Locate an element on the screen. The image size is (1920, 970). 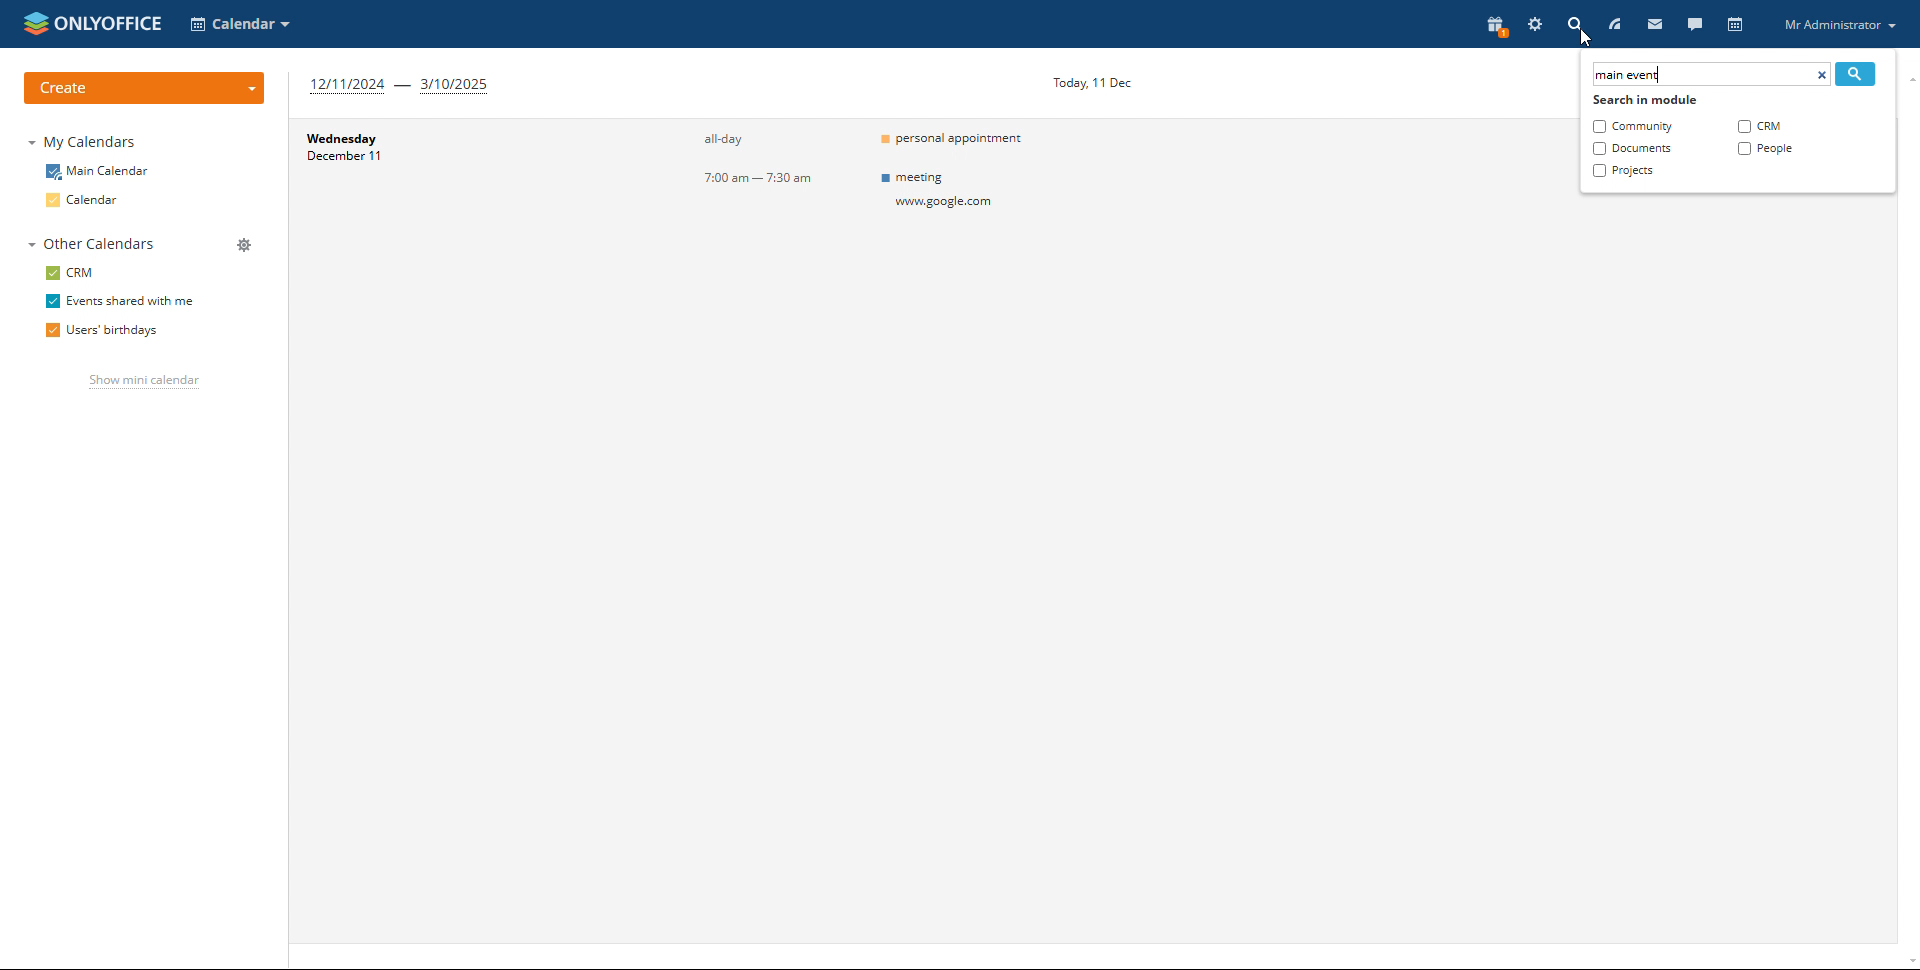
my calendars is located at coordinates (84, 142).